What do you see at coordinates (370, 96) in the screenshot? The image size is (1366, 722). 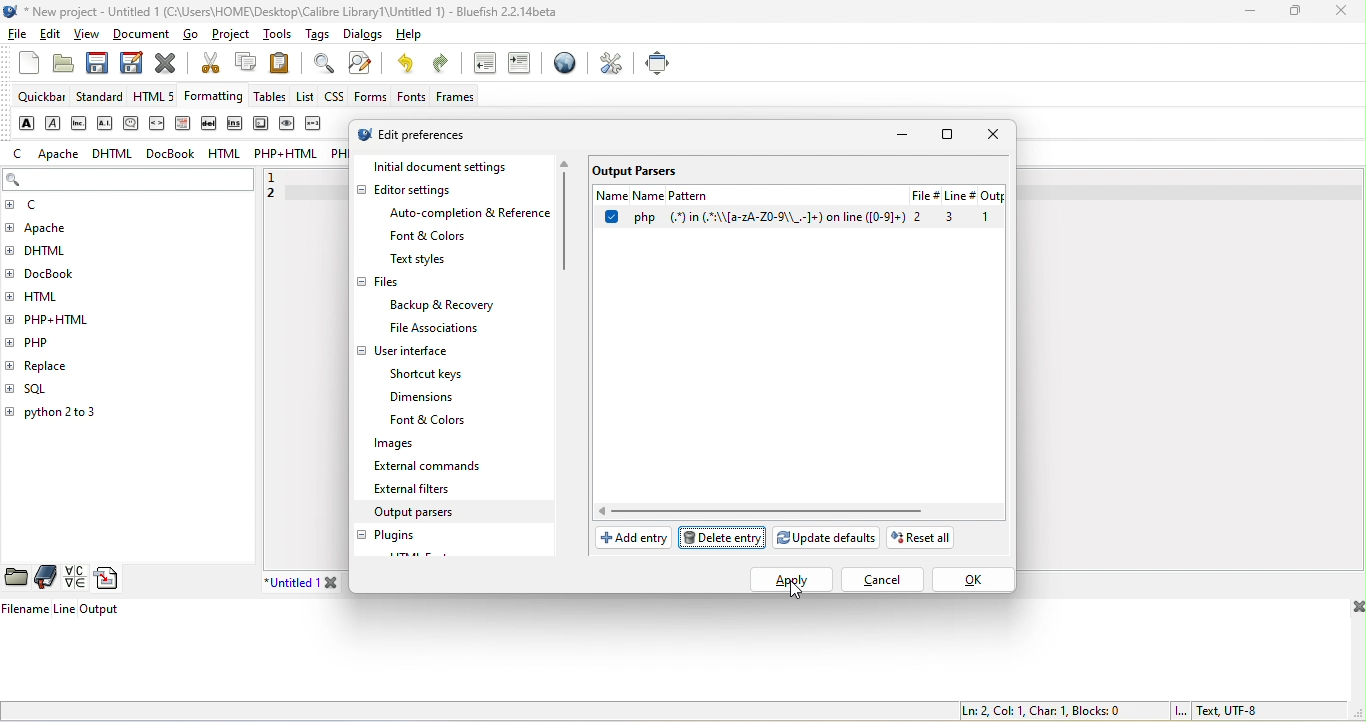 I see `forms` at bounding box center [370, 96].